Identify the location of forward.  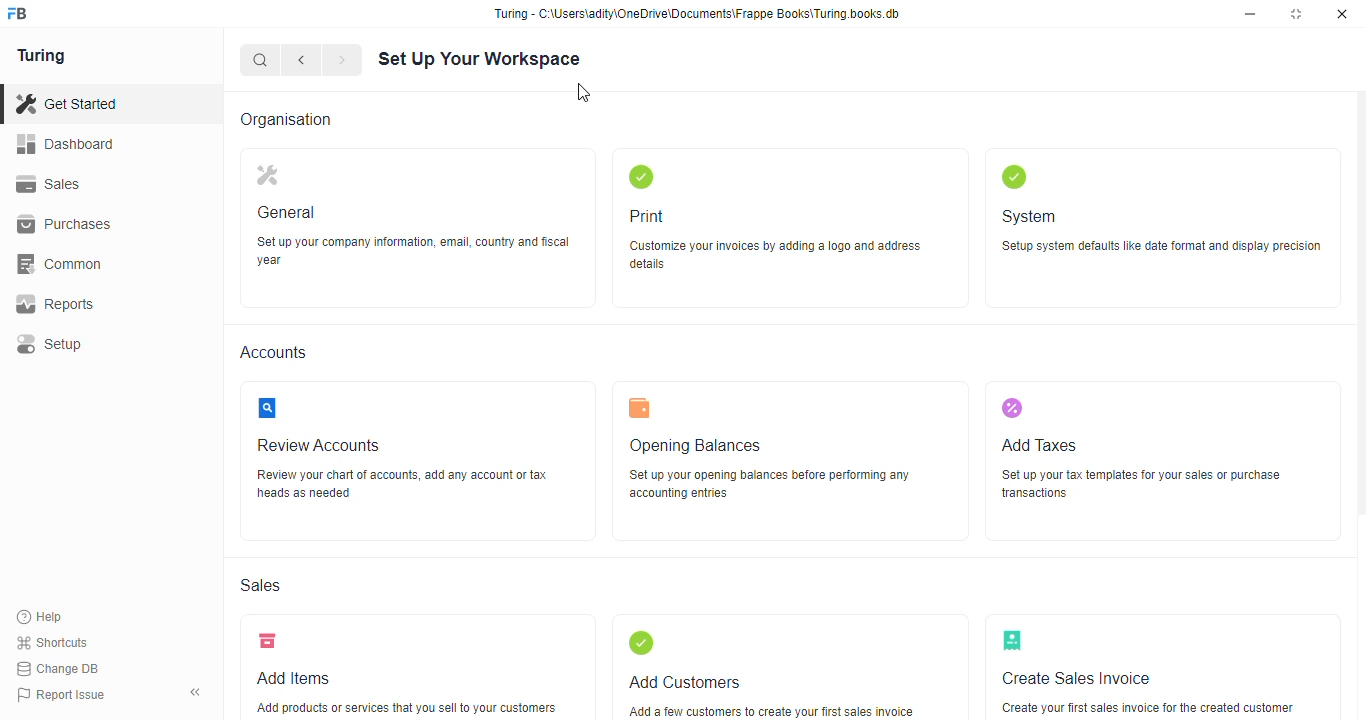
(343, 59).